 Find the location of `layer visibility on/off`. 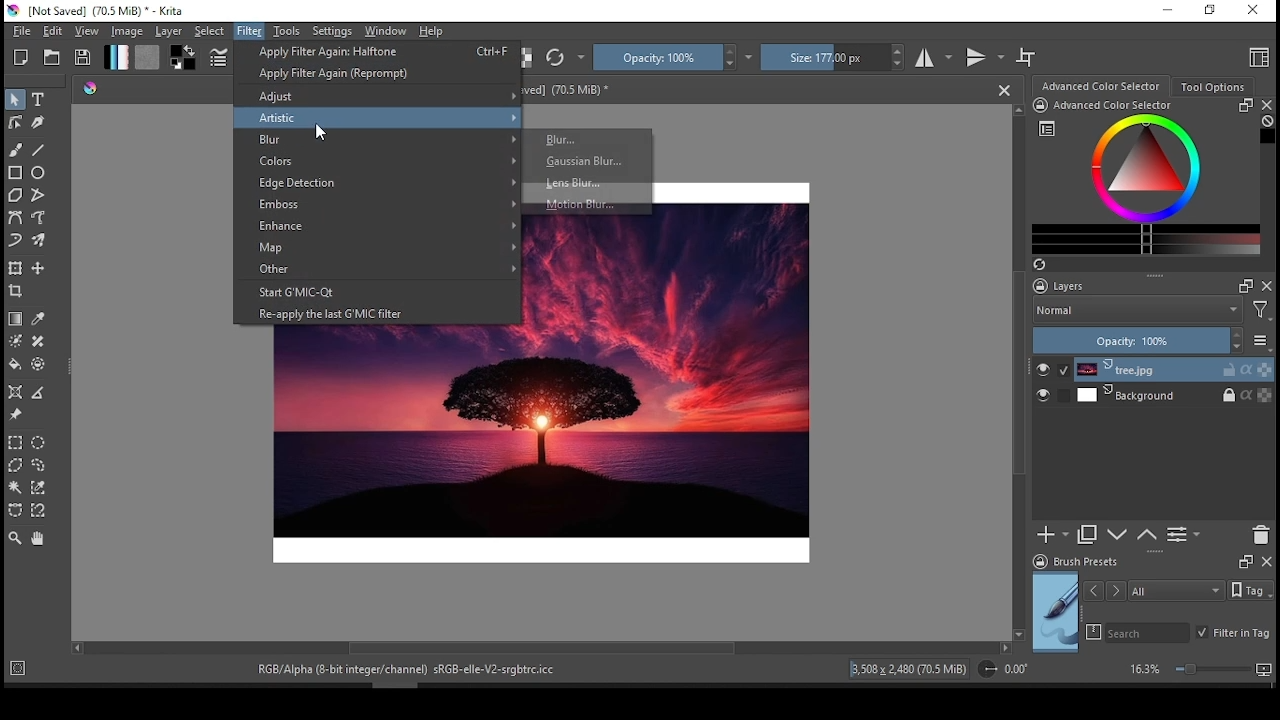

layer visibility on/off is located at coordinates (1052, 368).